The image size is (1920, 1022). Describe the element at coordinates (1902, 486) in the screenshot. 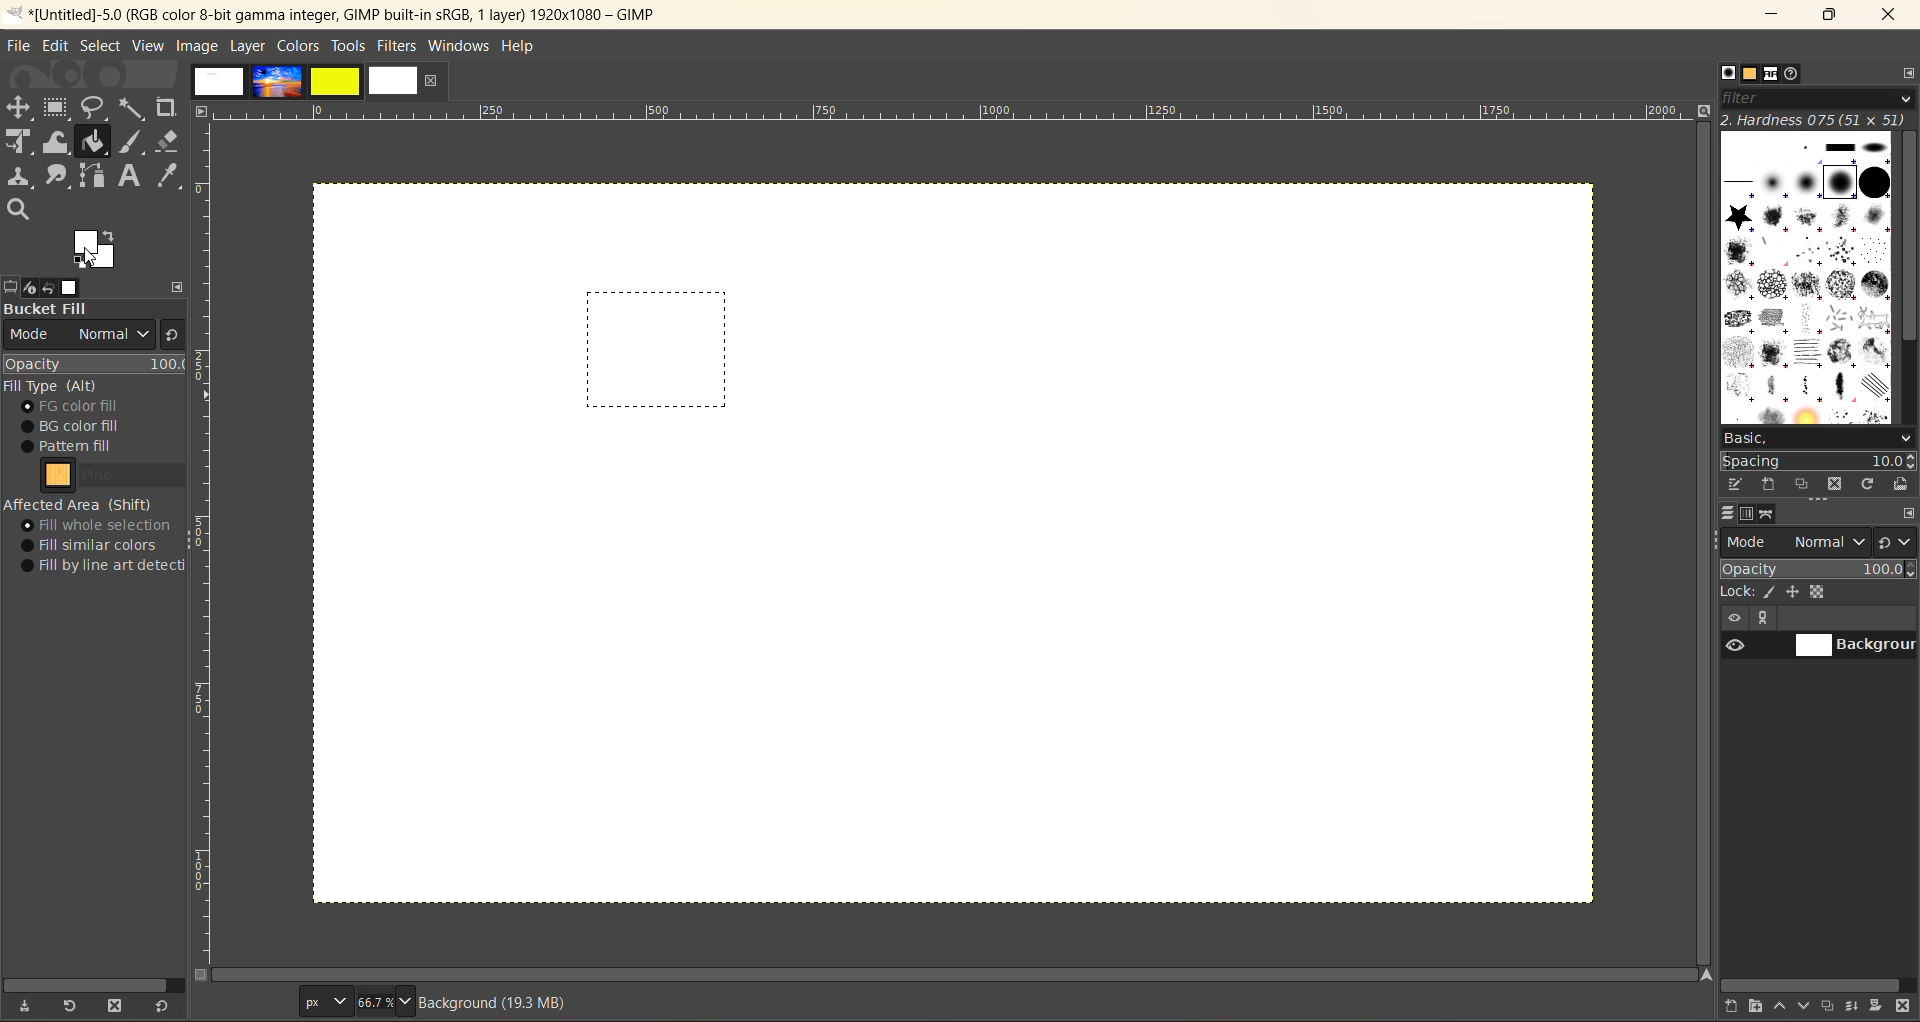

I see `open brush image` at that location.